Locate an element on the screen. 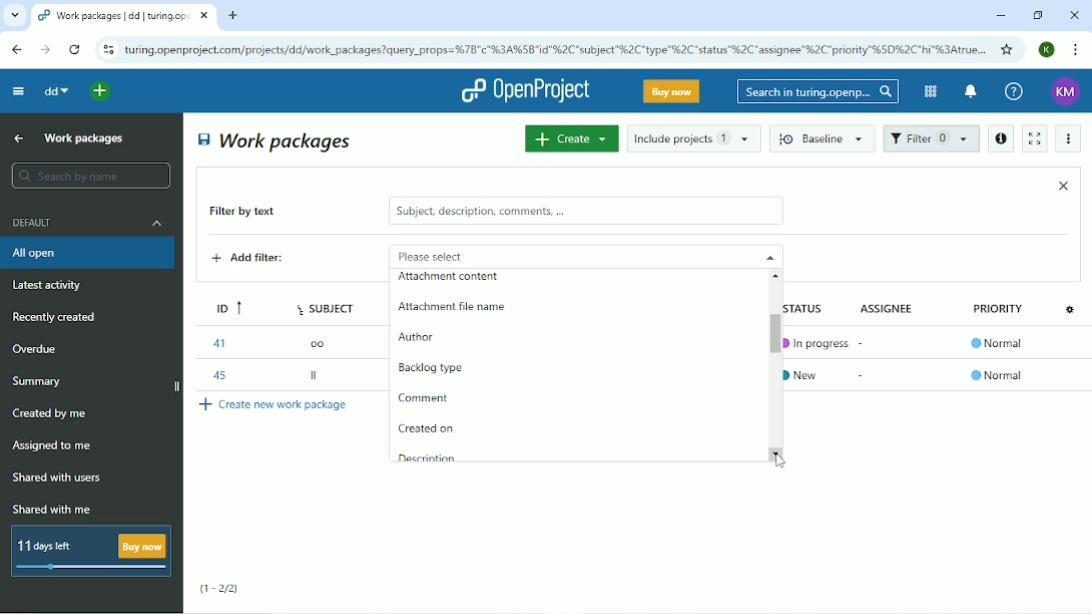  41 is located at coordinates (218, 343).